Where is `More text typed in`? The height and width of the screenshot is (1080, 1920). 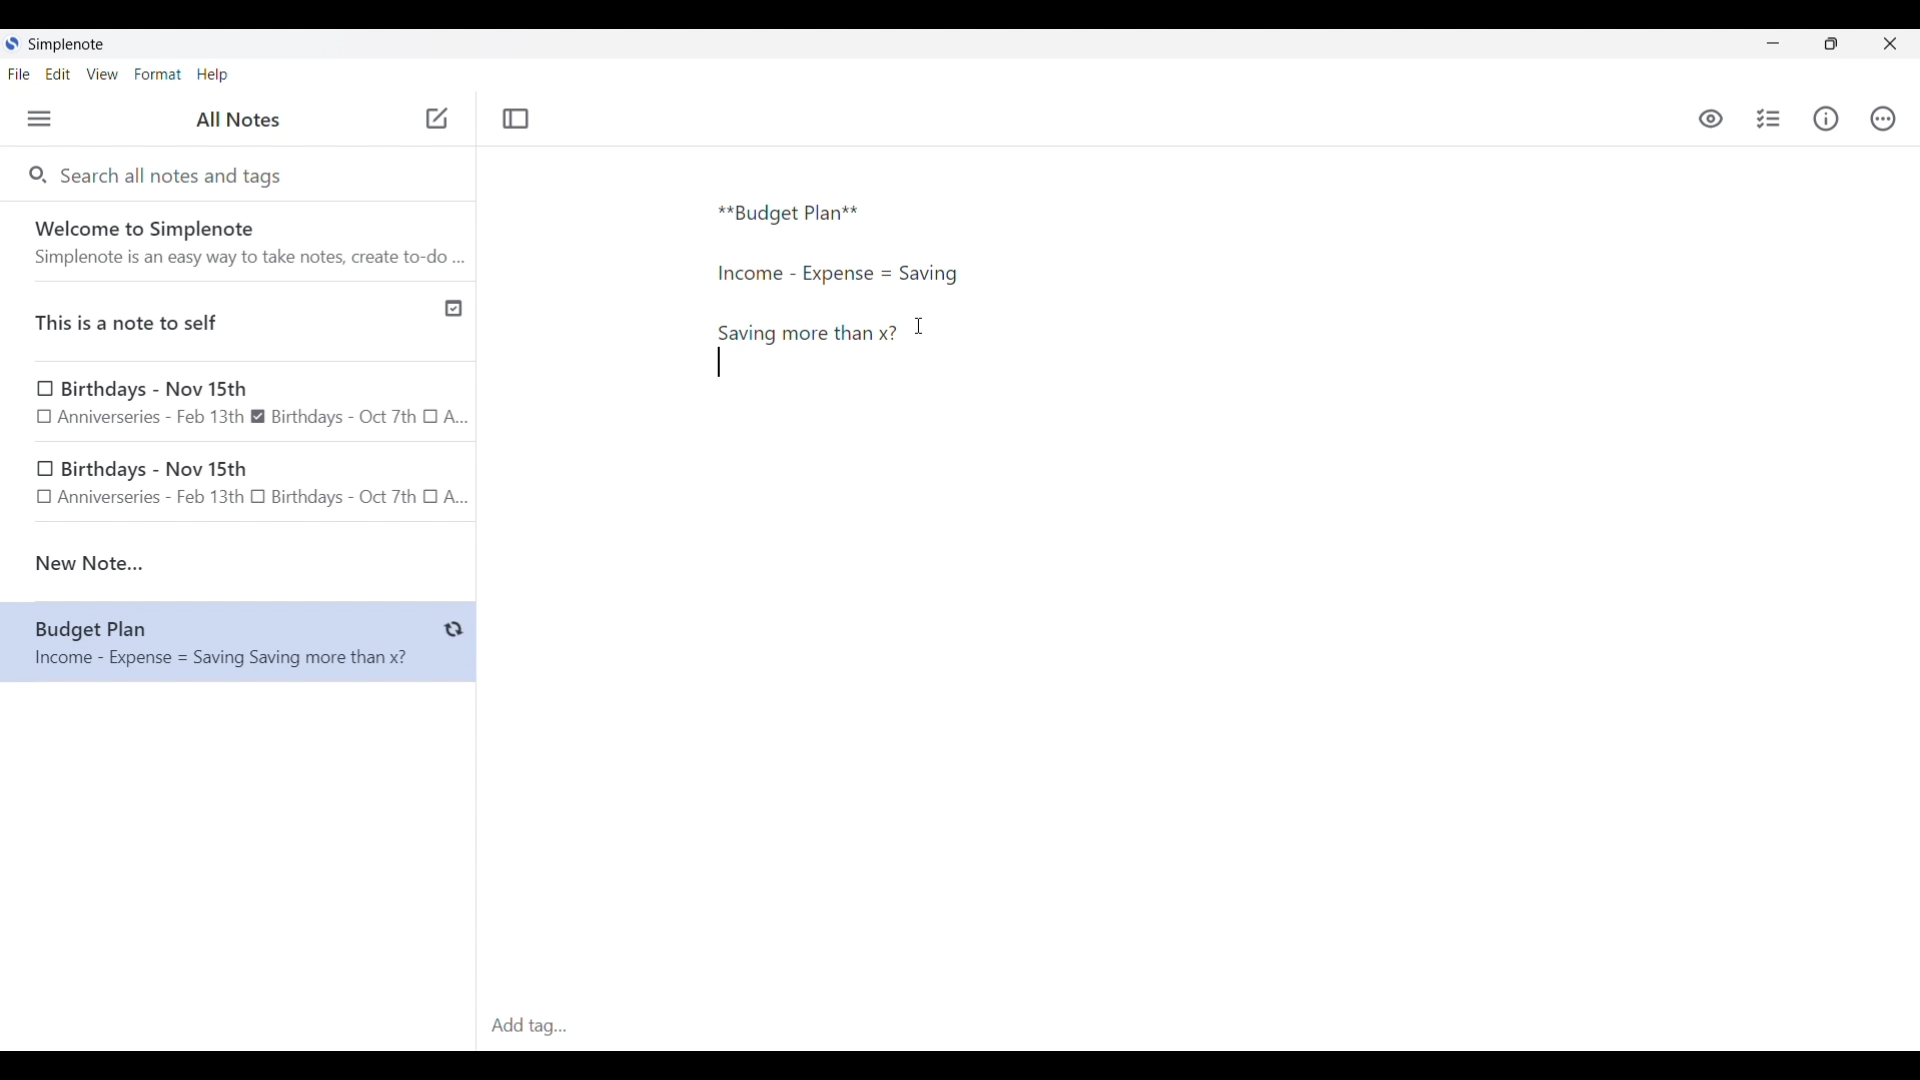
More text typed in is located at coordinates (806, 333).